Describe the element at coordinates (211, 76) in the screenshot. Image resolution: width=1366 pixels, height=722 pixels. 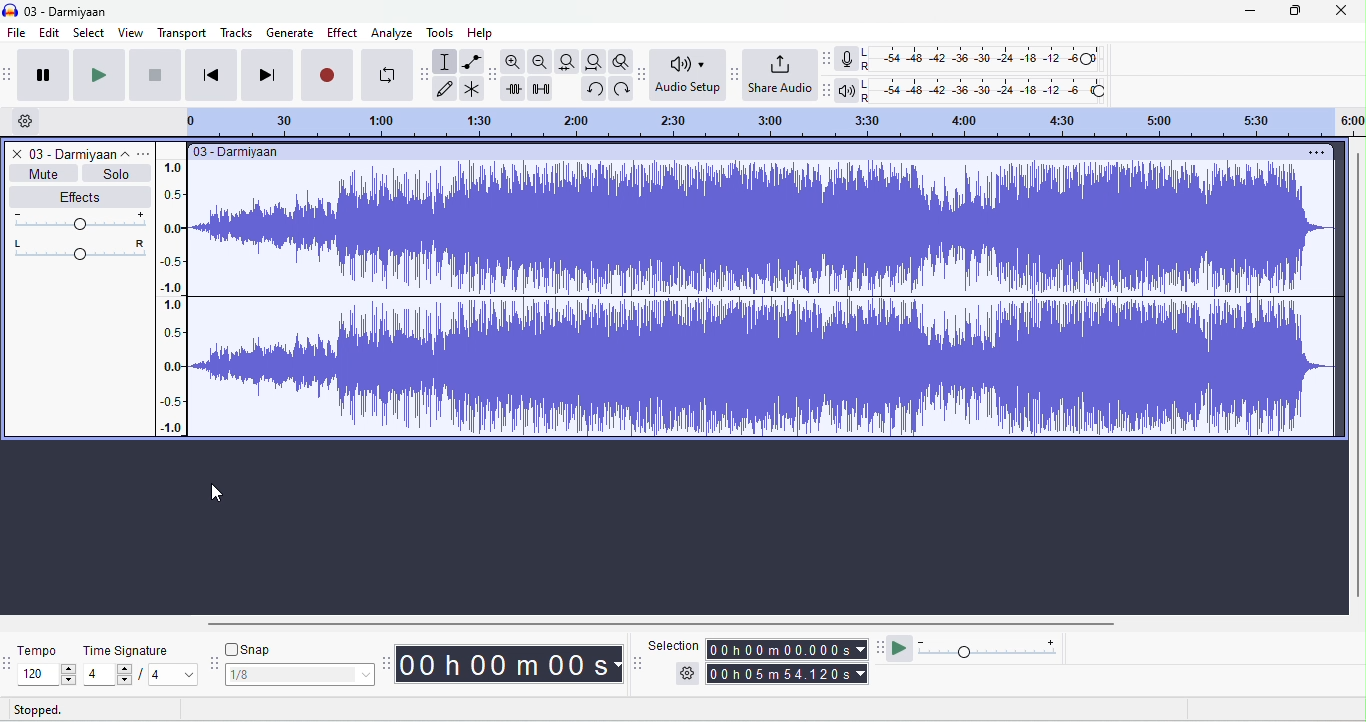
I see `skip to first` at that location.